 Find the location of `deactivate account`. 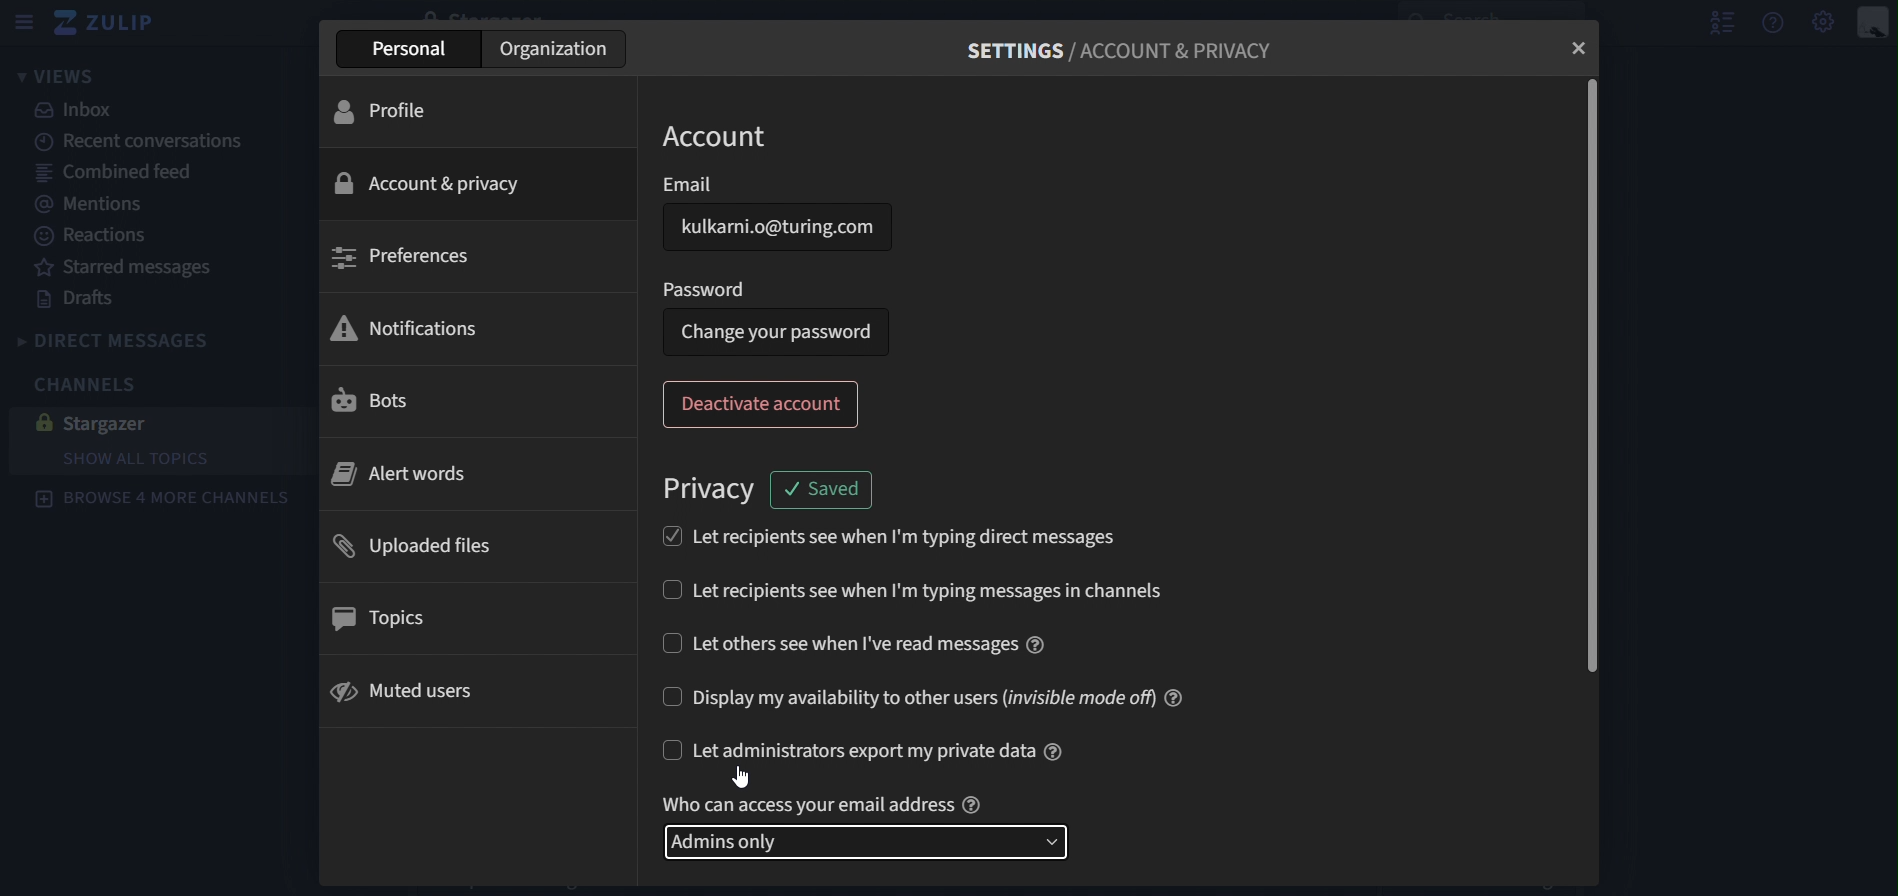

deactivate account is located at coordinates (765, 404).